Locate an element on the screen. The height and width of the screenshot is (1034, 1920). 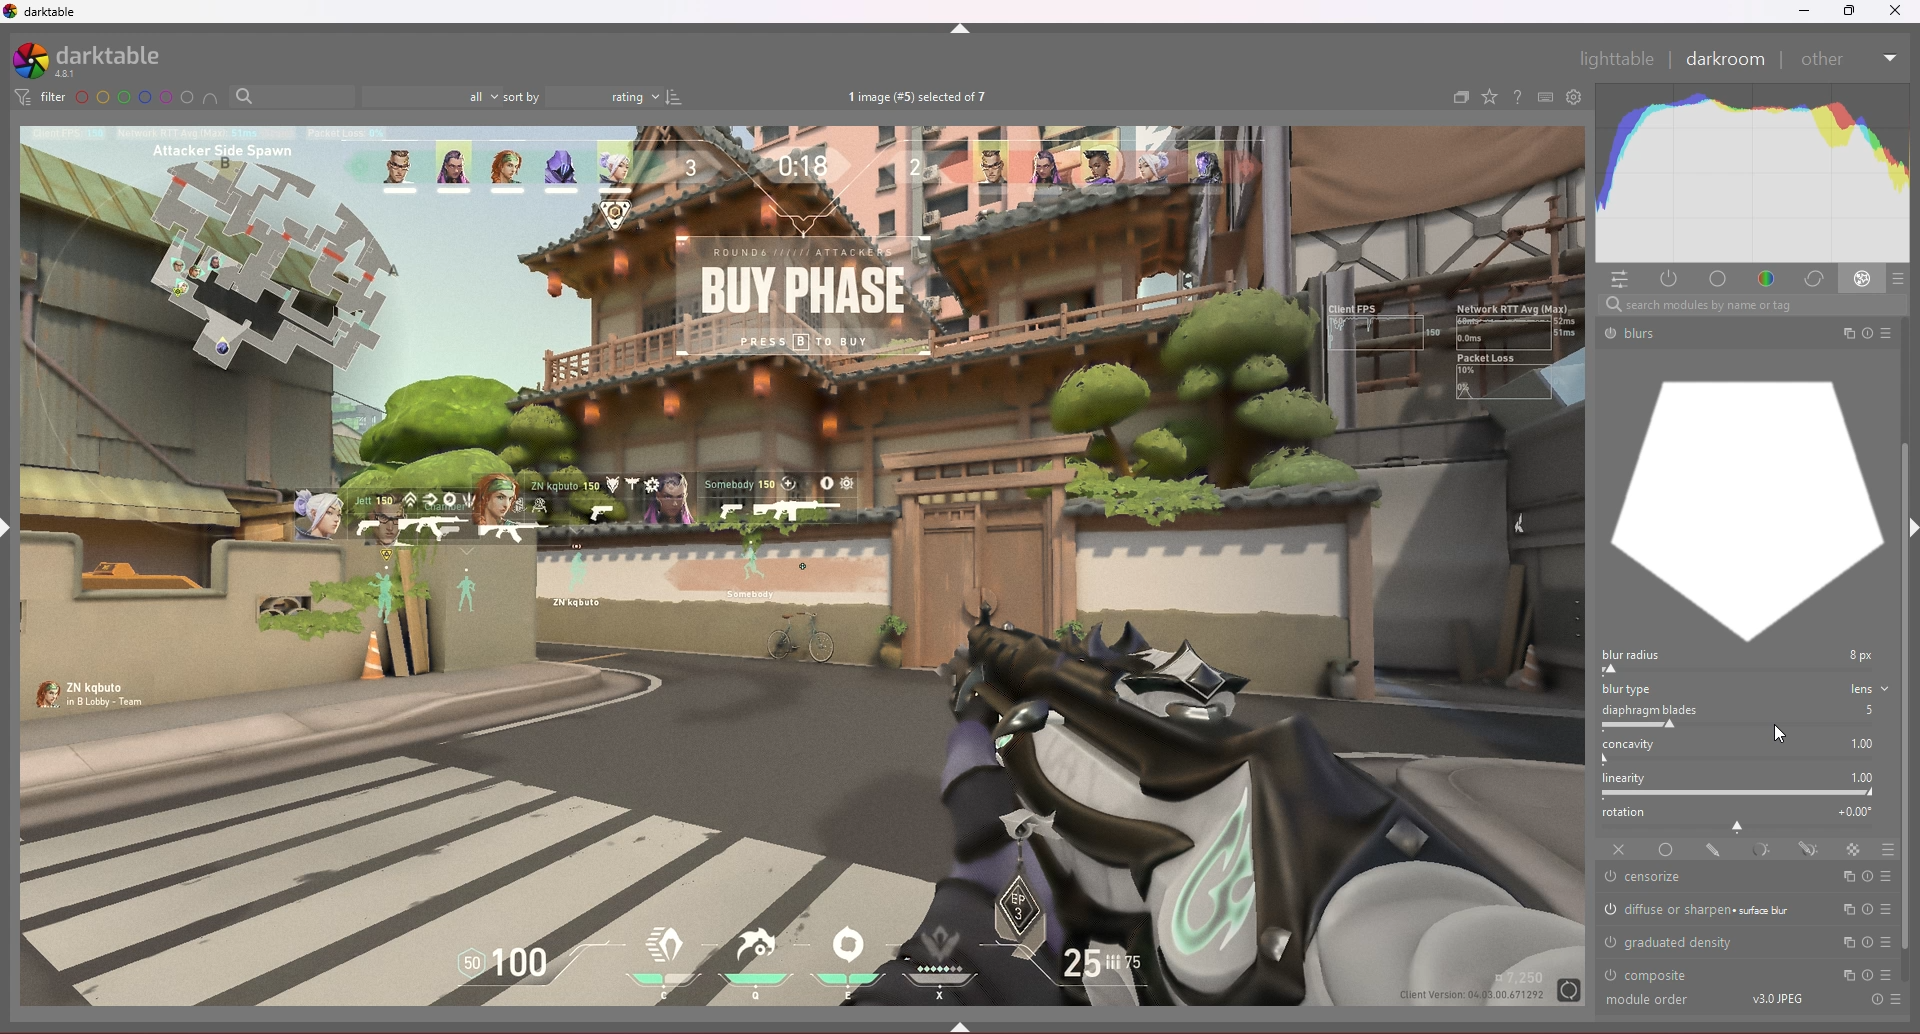
correct is located at coordinates (1813, 279).